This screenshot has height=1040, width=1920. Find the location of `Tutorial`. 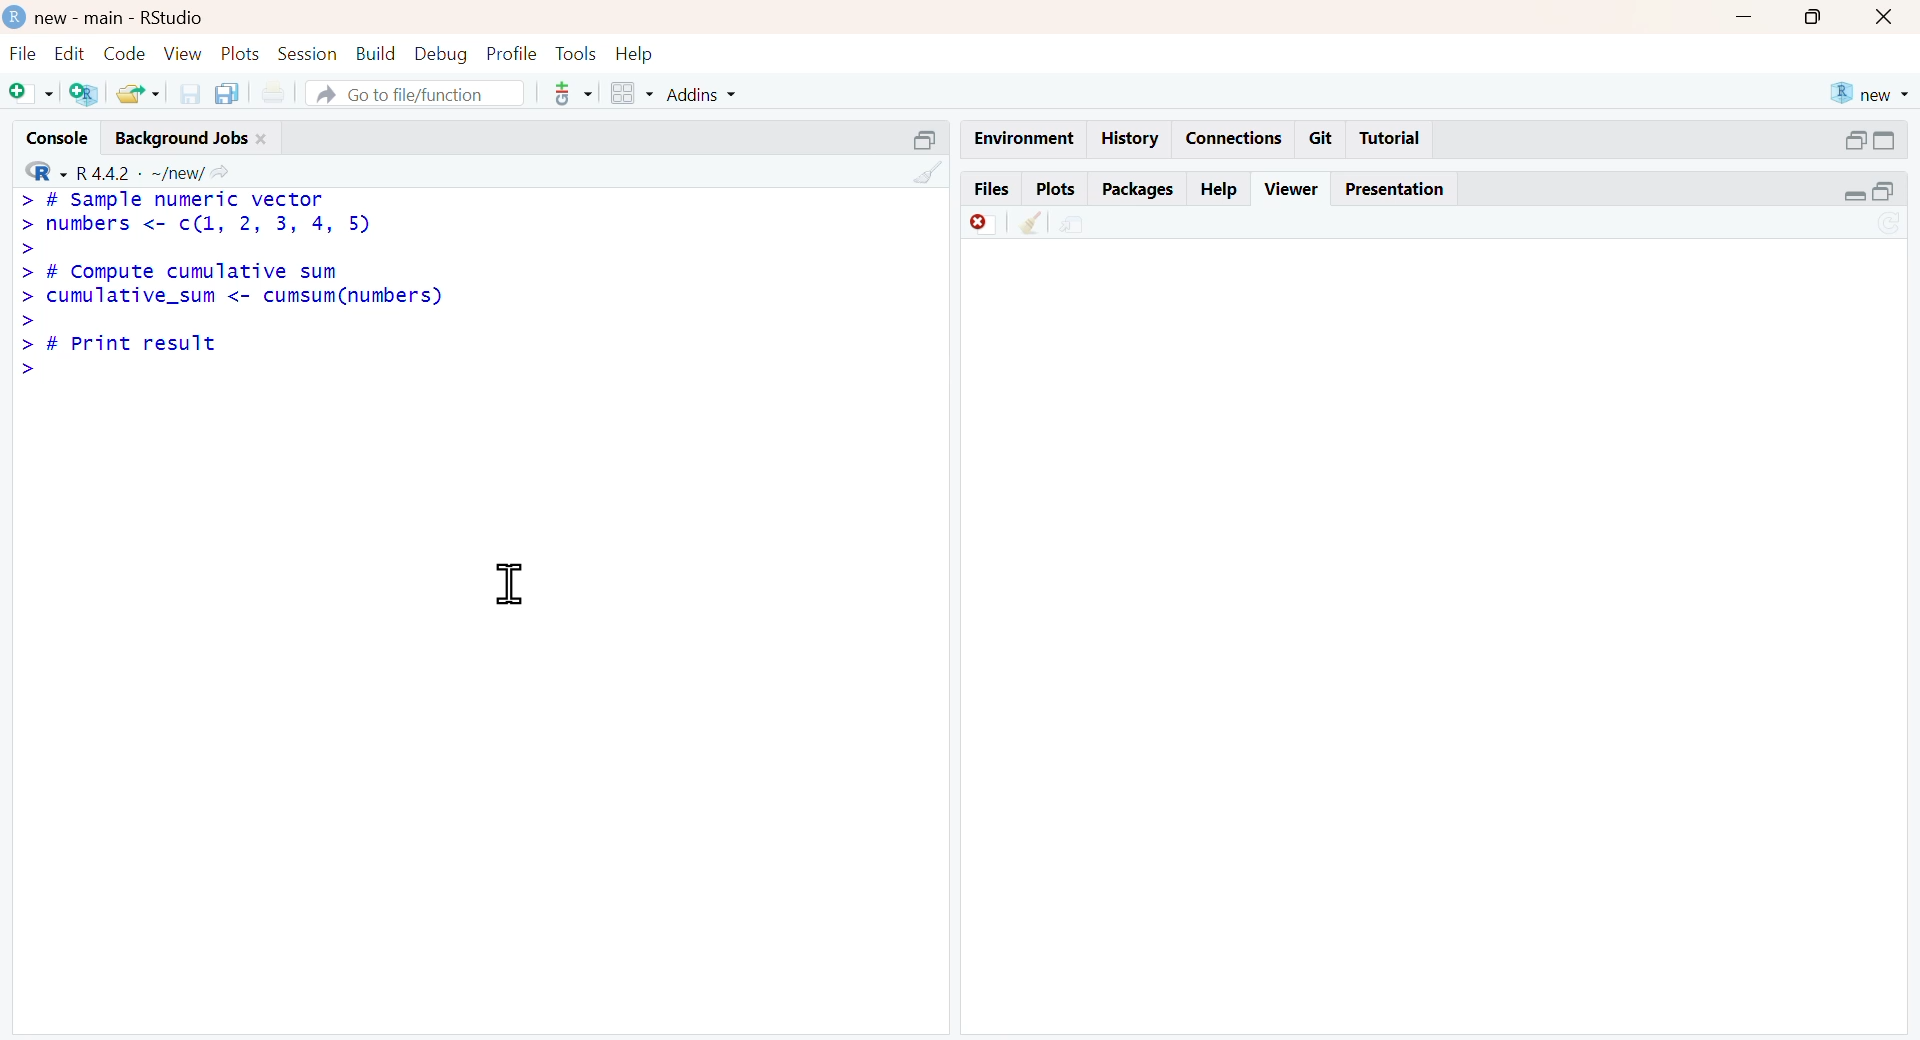

Tutorial is located at coordinates (1390, 137).